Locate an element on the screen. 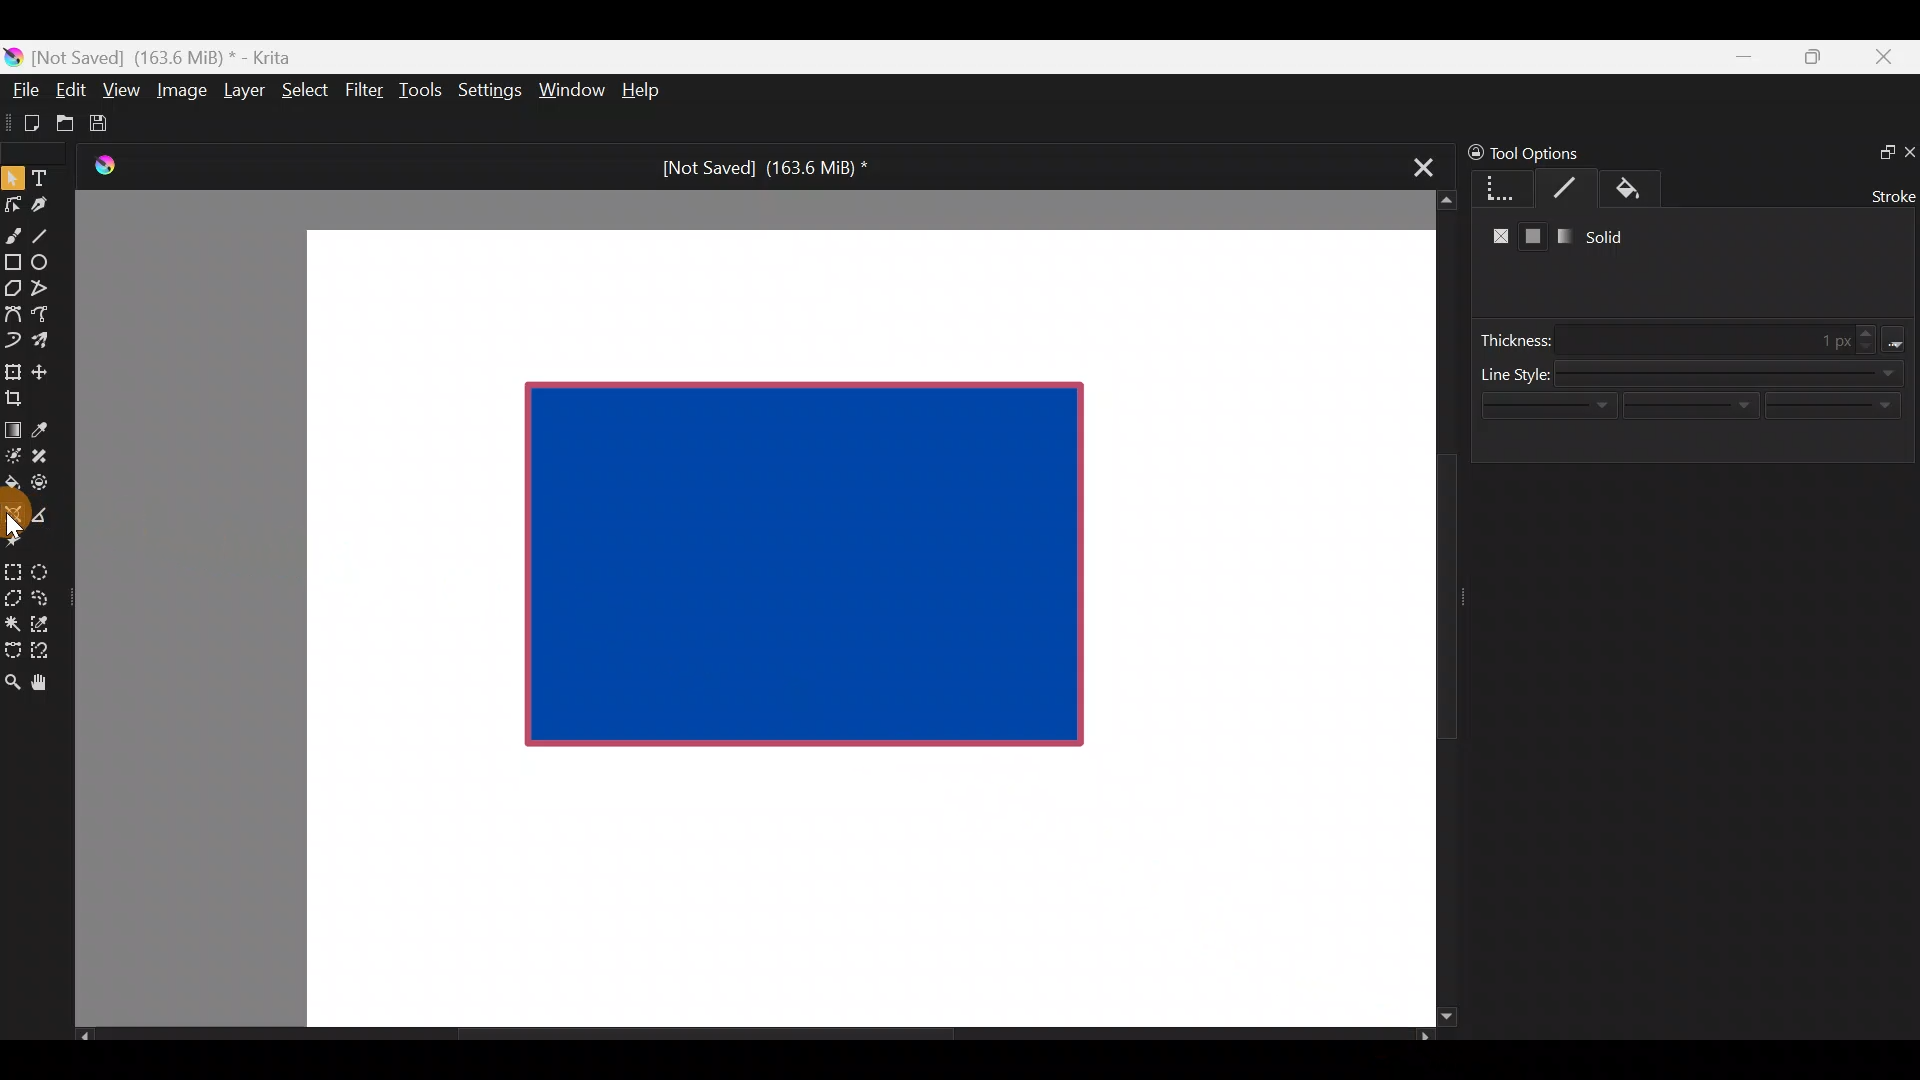 Image resolution: width=1920 pixels, height=1080 pixels. Multibrush tool is located at coordinates (48, 339).